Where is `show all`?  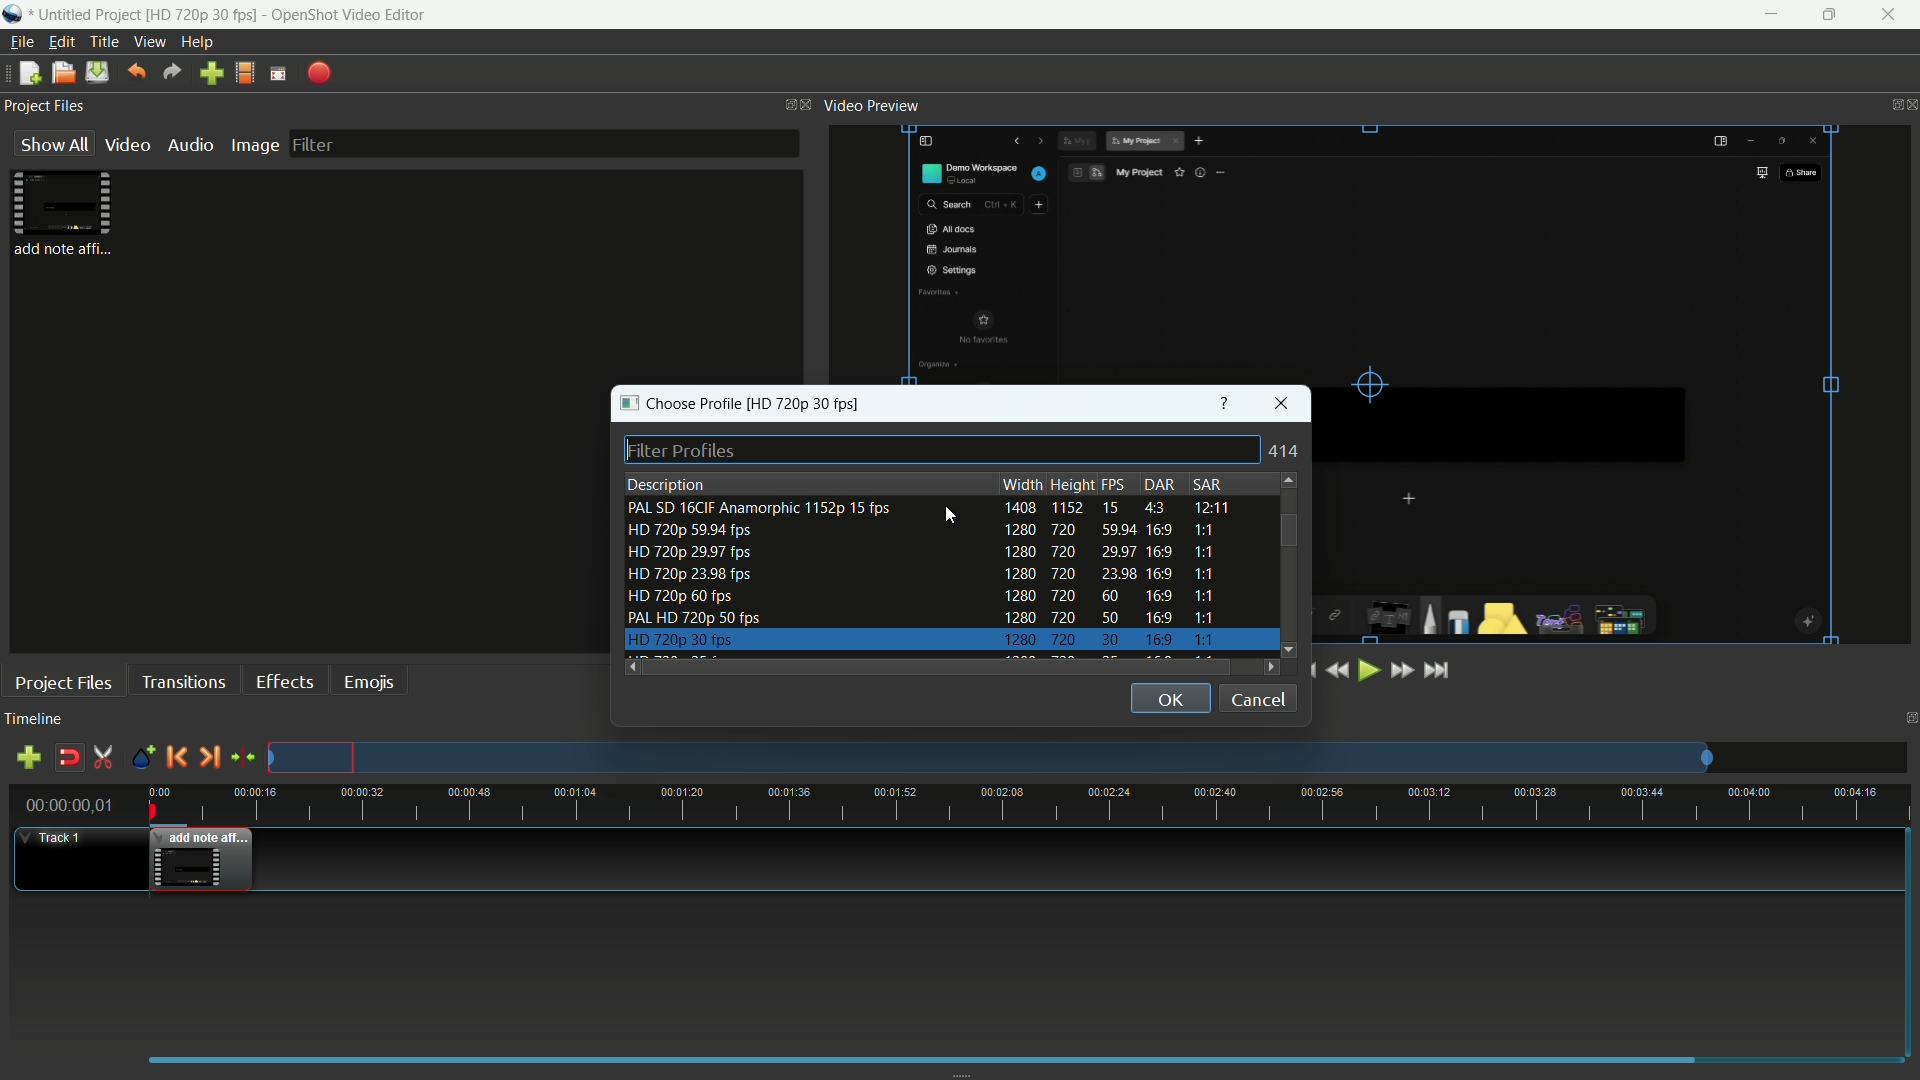
show all is located at coordinates (50, 144).